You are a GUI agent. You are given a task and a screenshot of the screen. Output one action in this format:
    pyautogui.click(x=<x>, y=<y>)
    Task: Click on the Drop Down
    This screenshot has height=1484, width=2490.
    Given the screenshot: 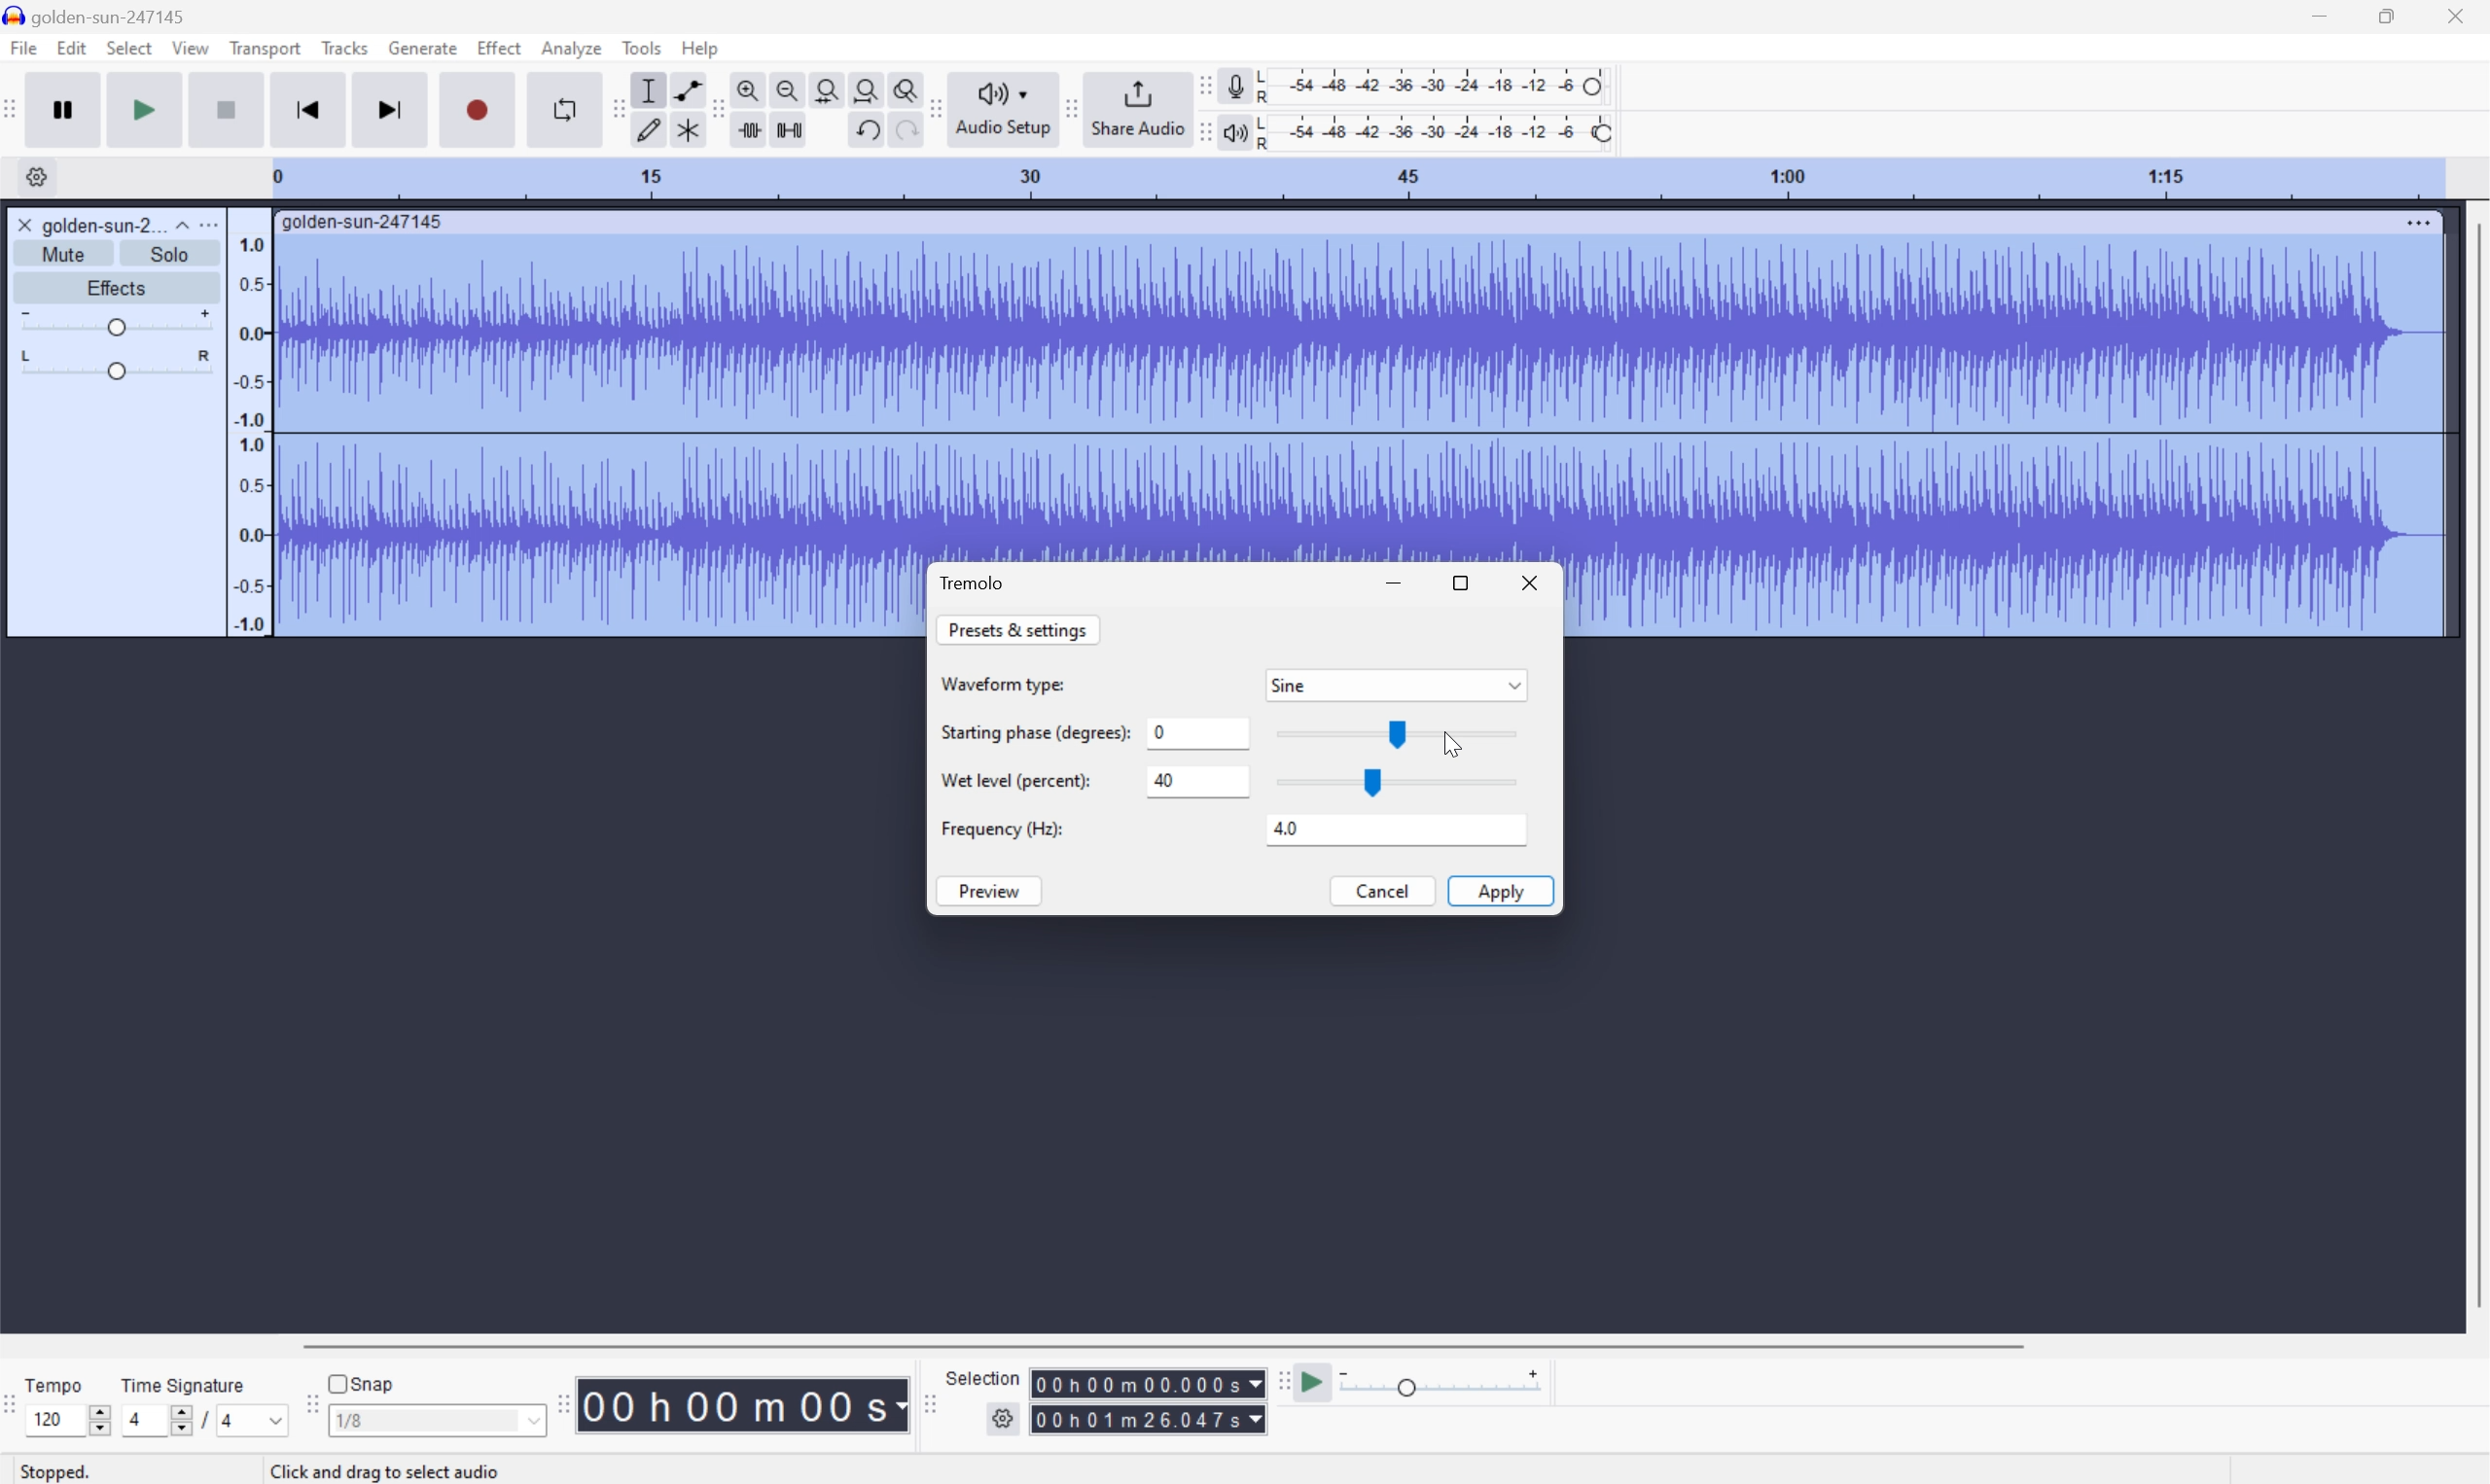 What is the action you would take?
    pyautogui.click(x=179, y=223)
    